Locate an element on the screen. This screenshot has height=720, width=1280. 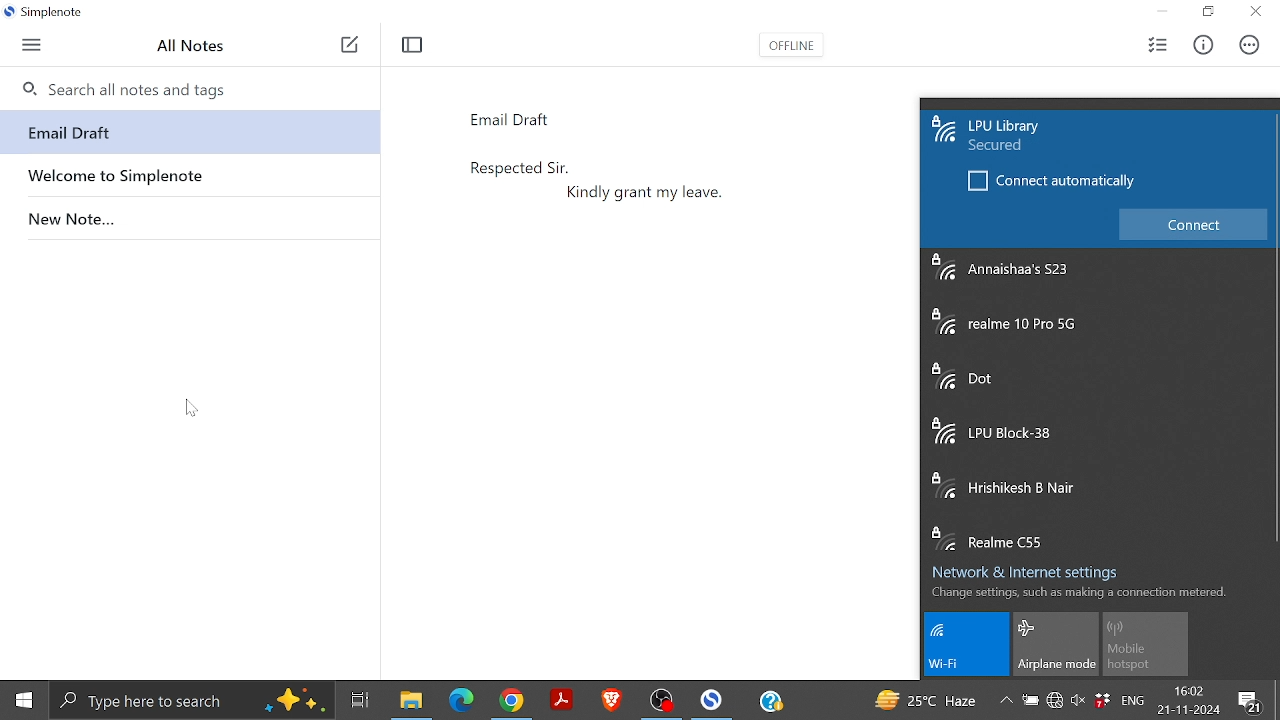
Show hidden icons is located at coordinates (1006, 701).